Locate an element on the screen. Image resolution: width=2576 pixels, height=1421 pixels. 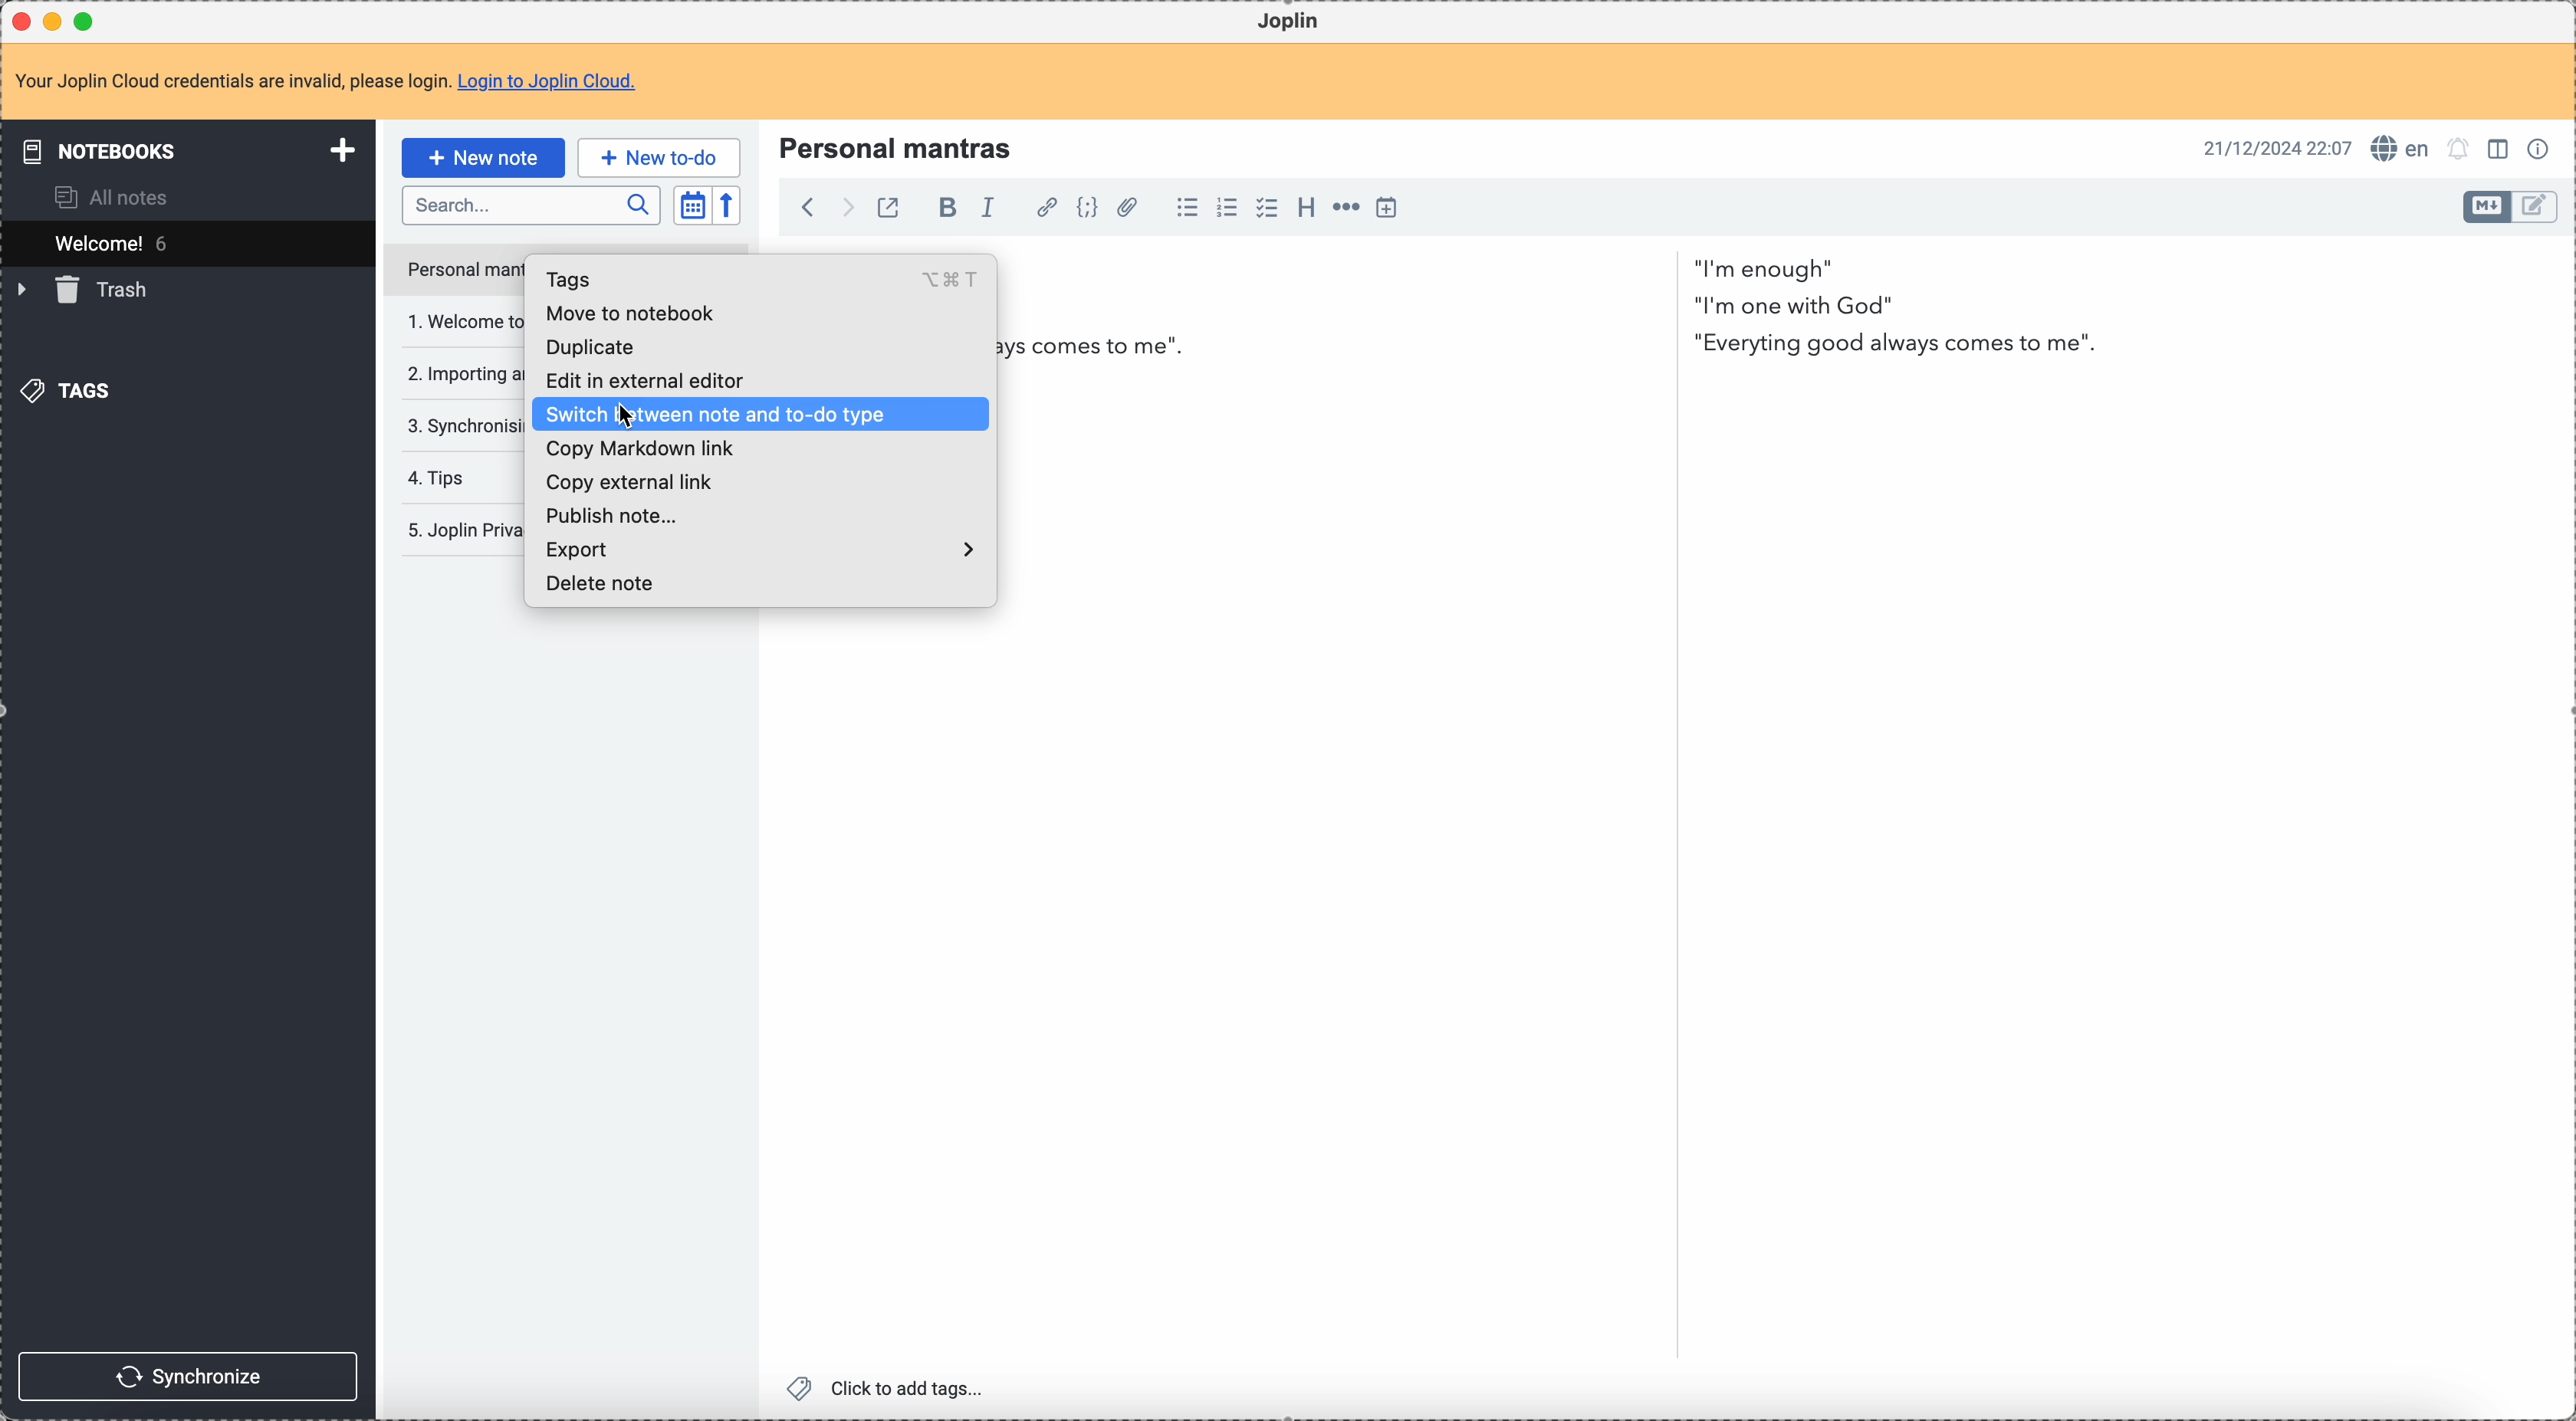
back is located at coordinates (806, 209).